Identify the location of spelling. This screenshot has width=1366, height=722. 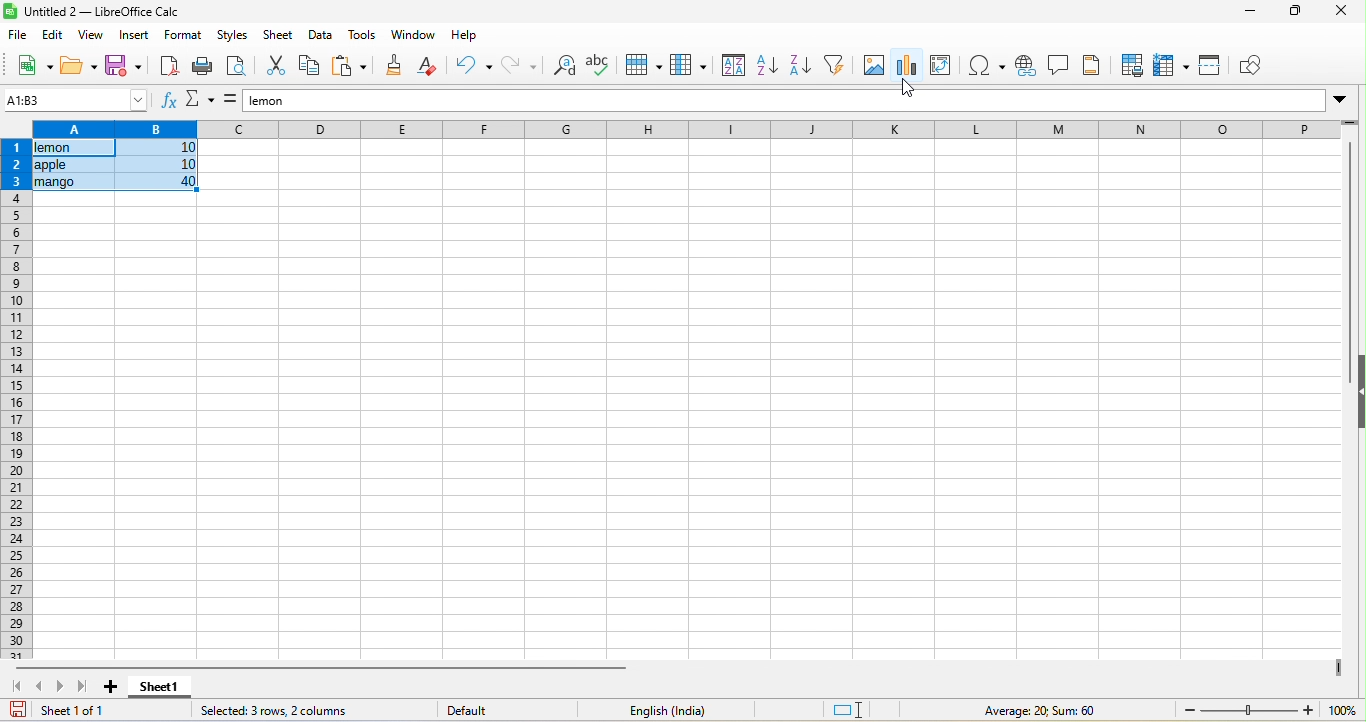
(602, 66).